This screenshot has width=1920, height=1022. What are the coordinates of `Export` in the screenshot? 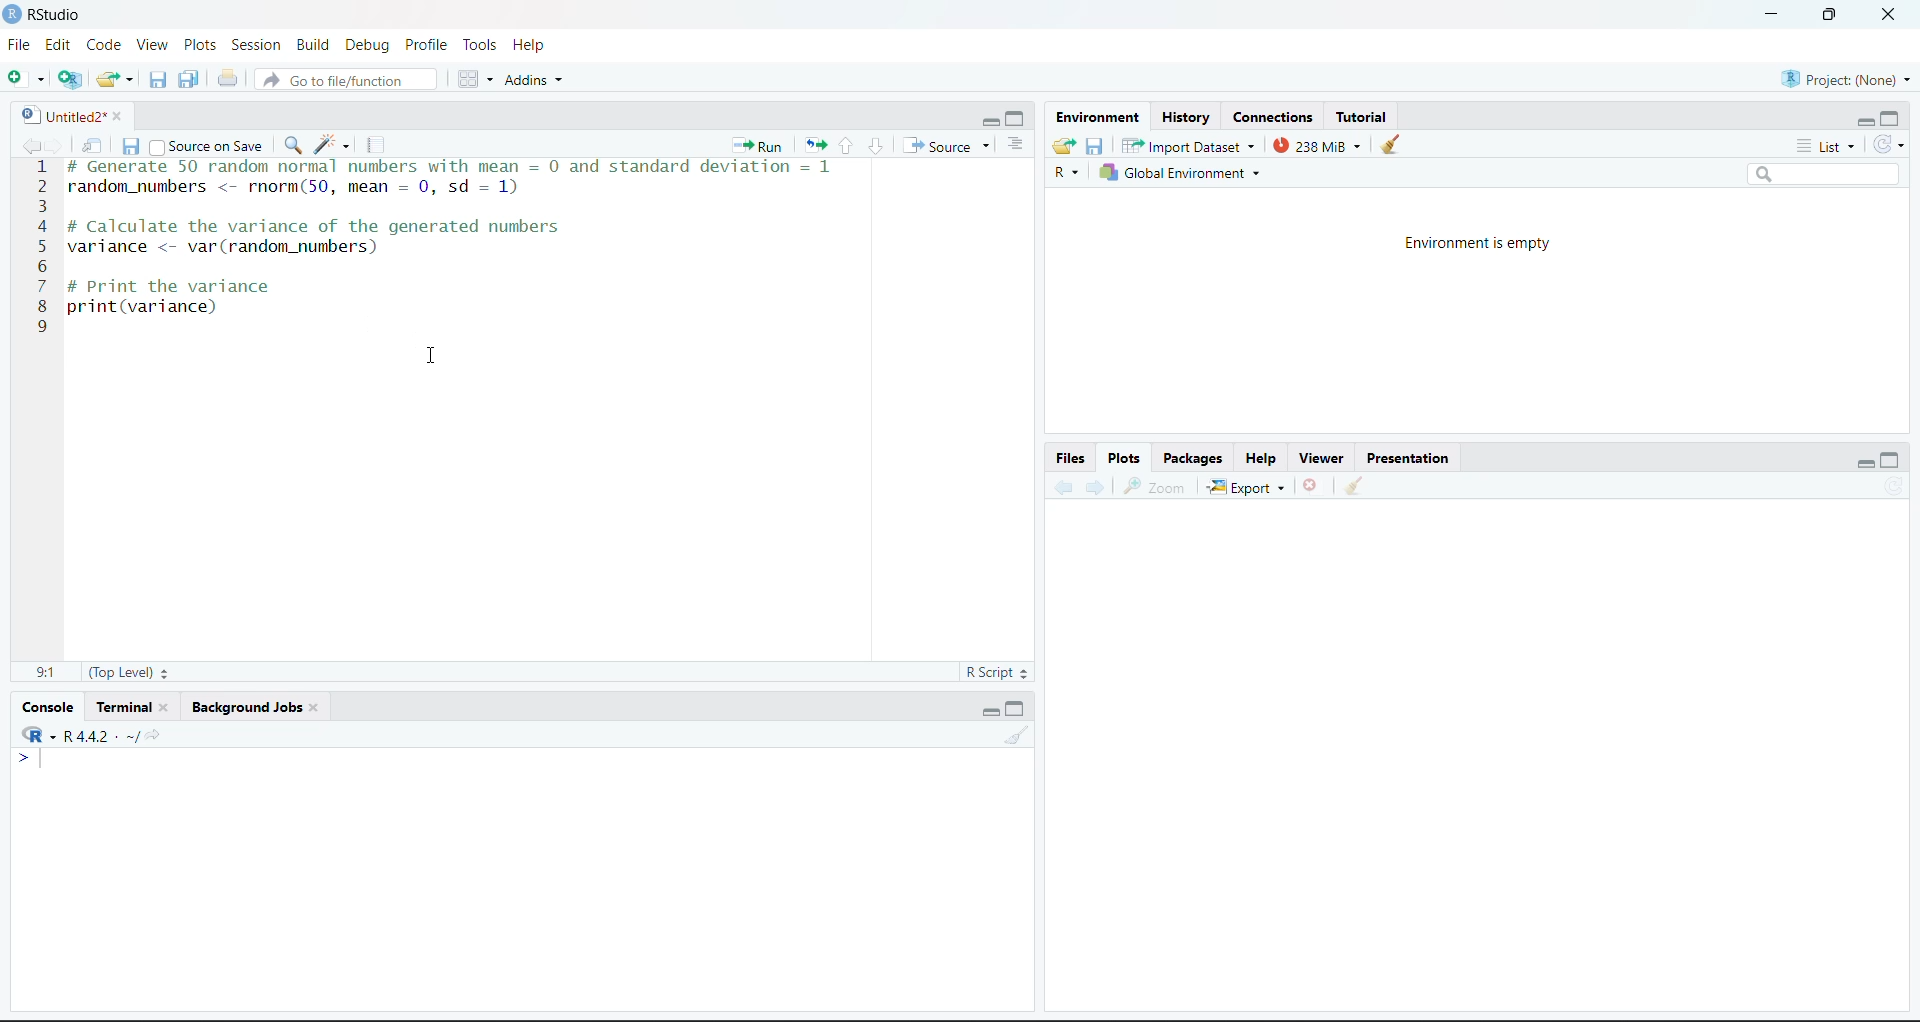 It's located at (1247, 487).